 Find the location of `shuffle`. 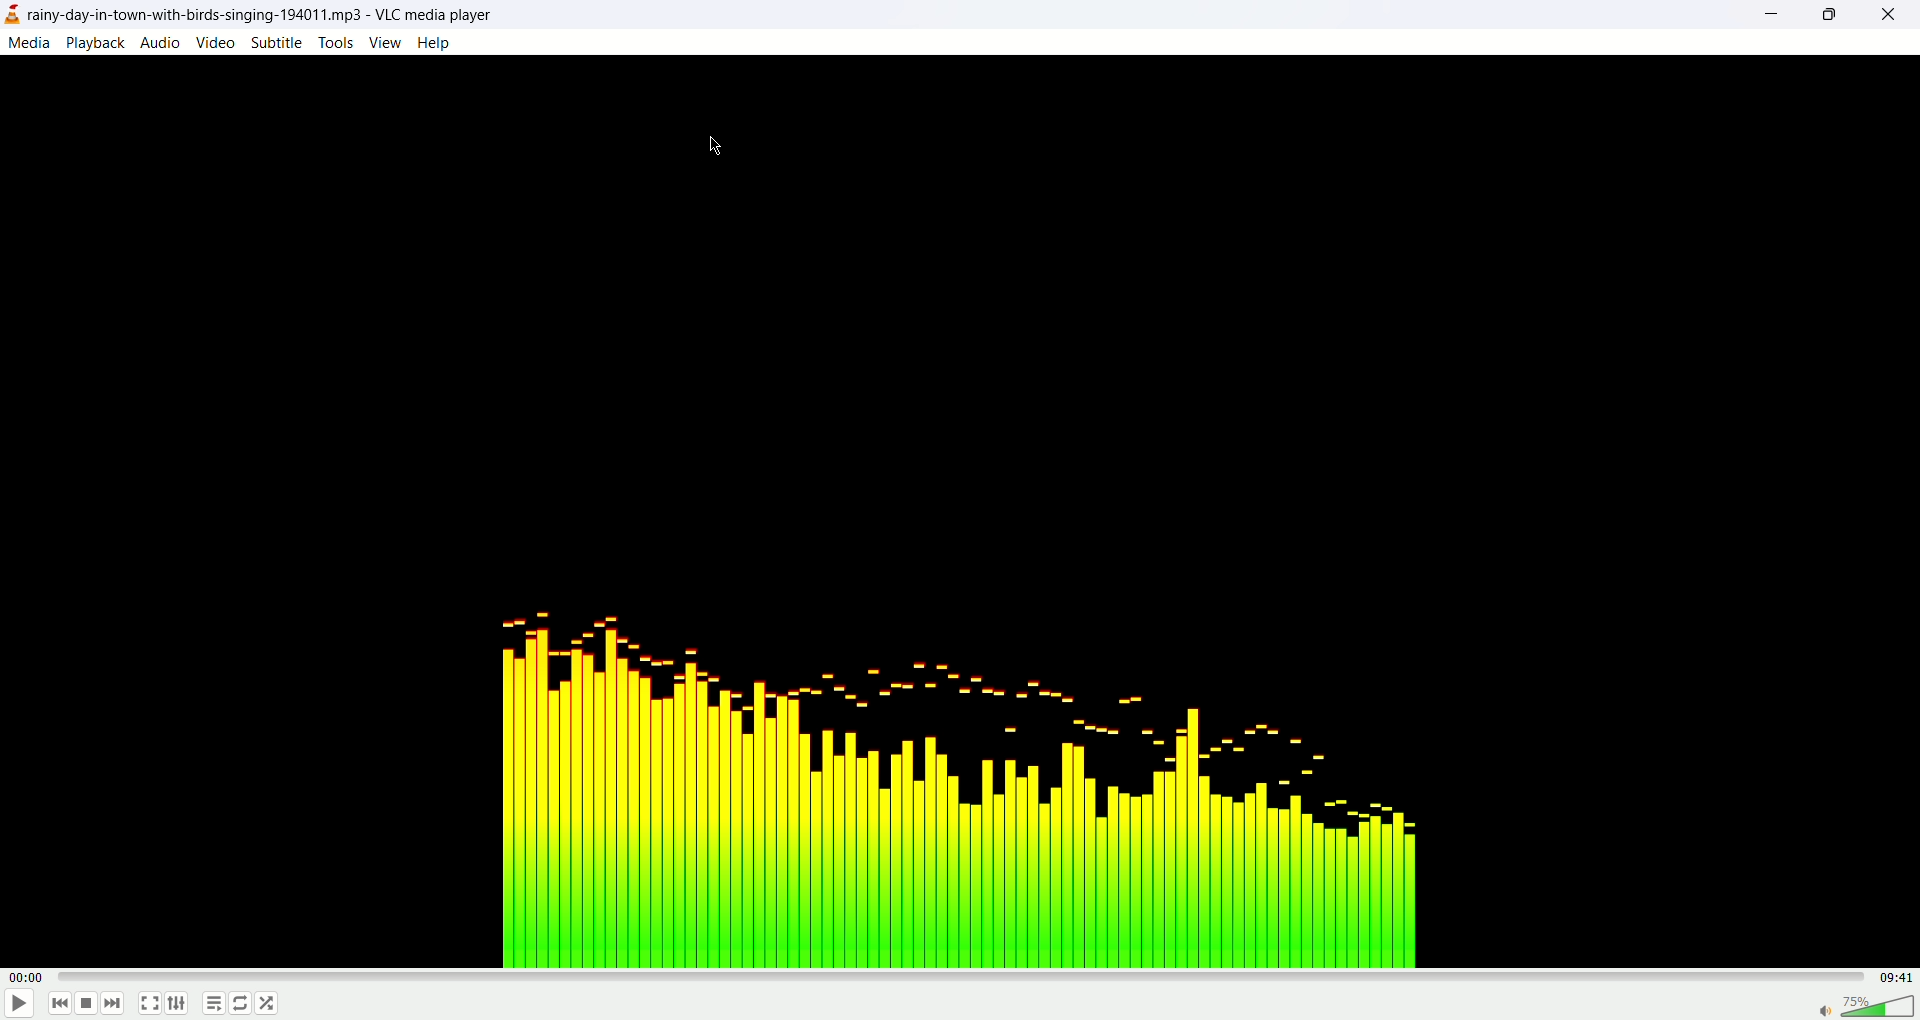

shuffle is located at coordinates (268, 1004).